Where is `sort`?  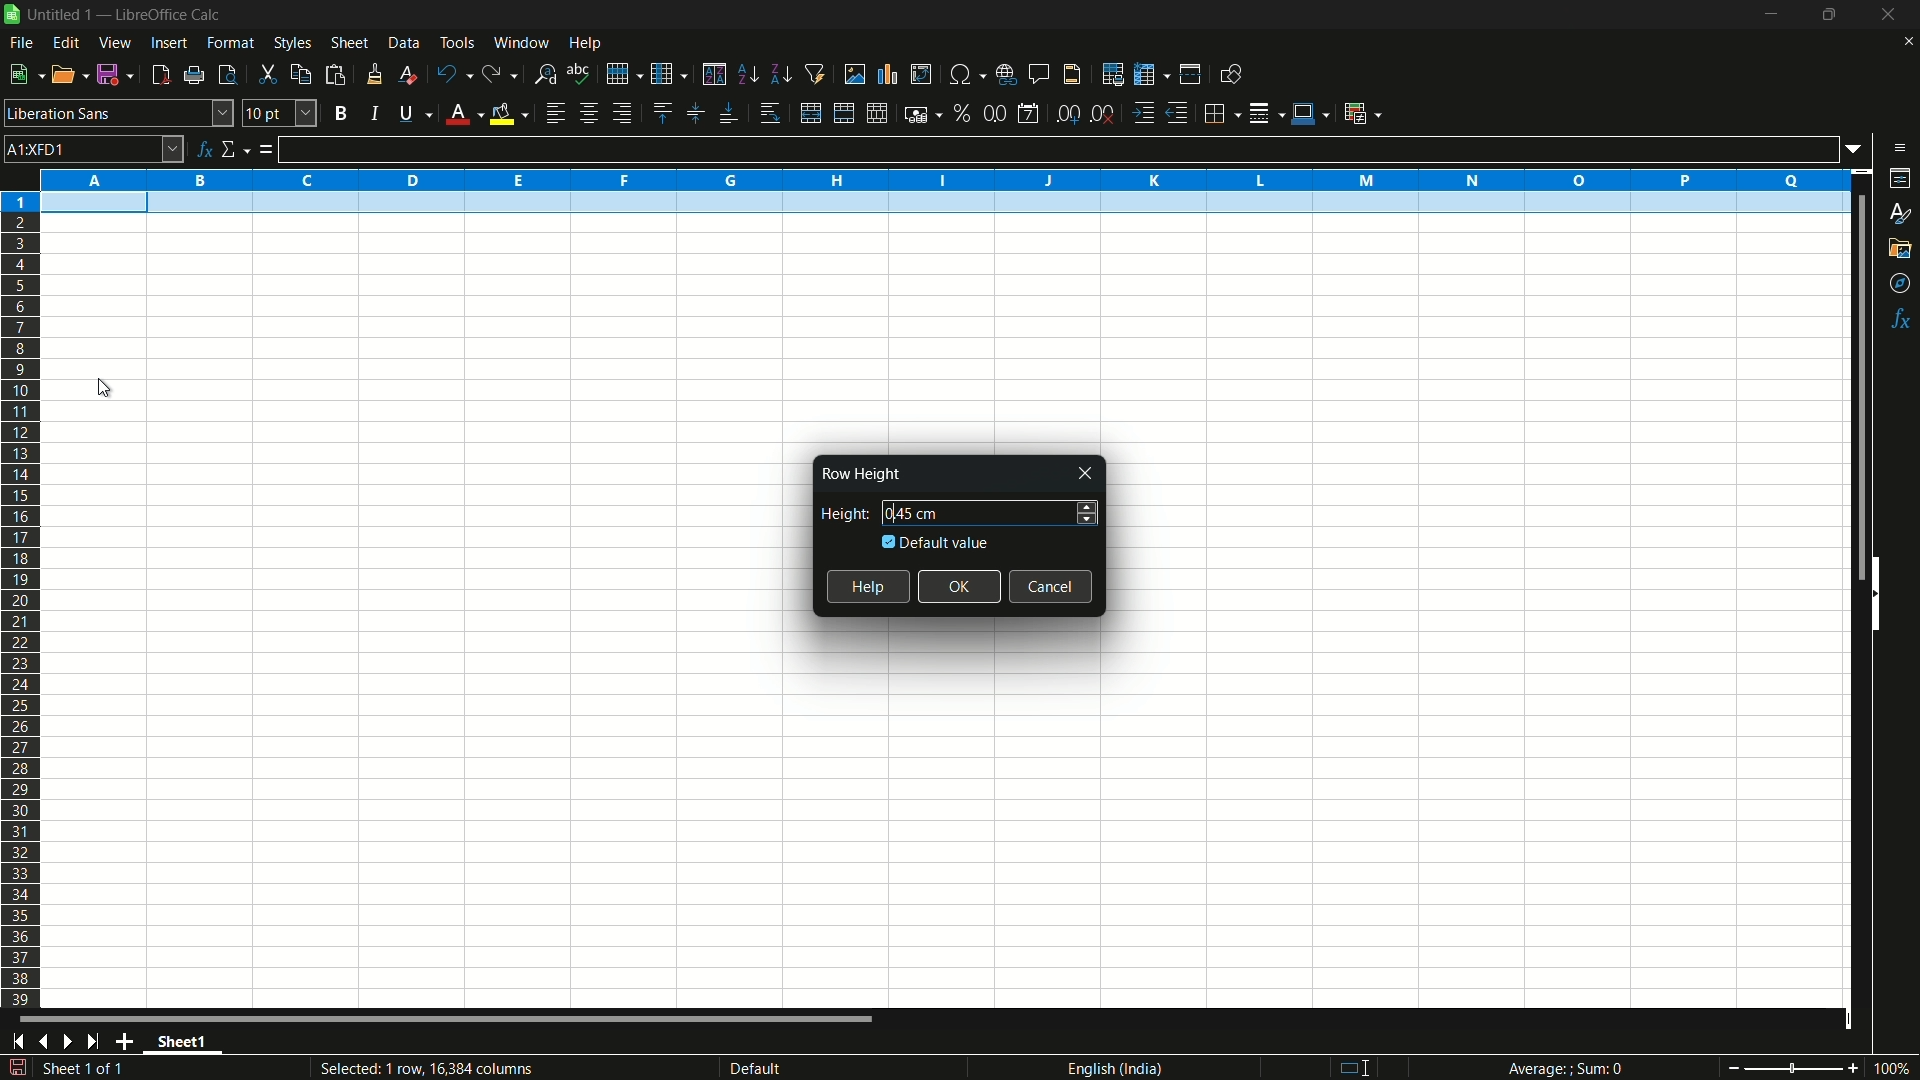
sort is located at coordinates (714, 74).